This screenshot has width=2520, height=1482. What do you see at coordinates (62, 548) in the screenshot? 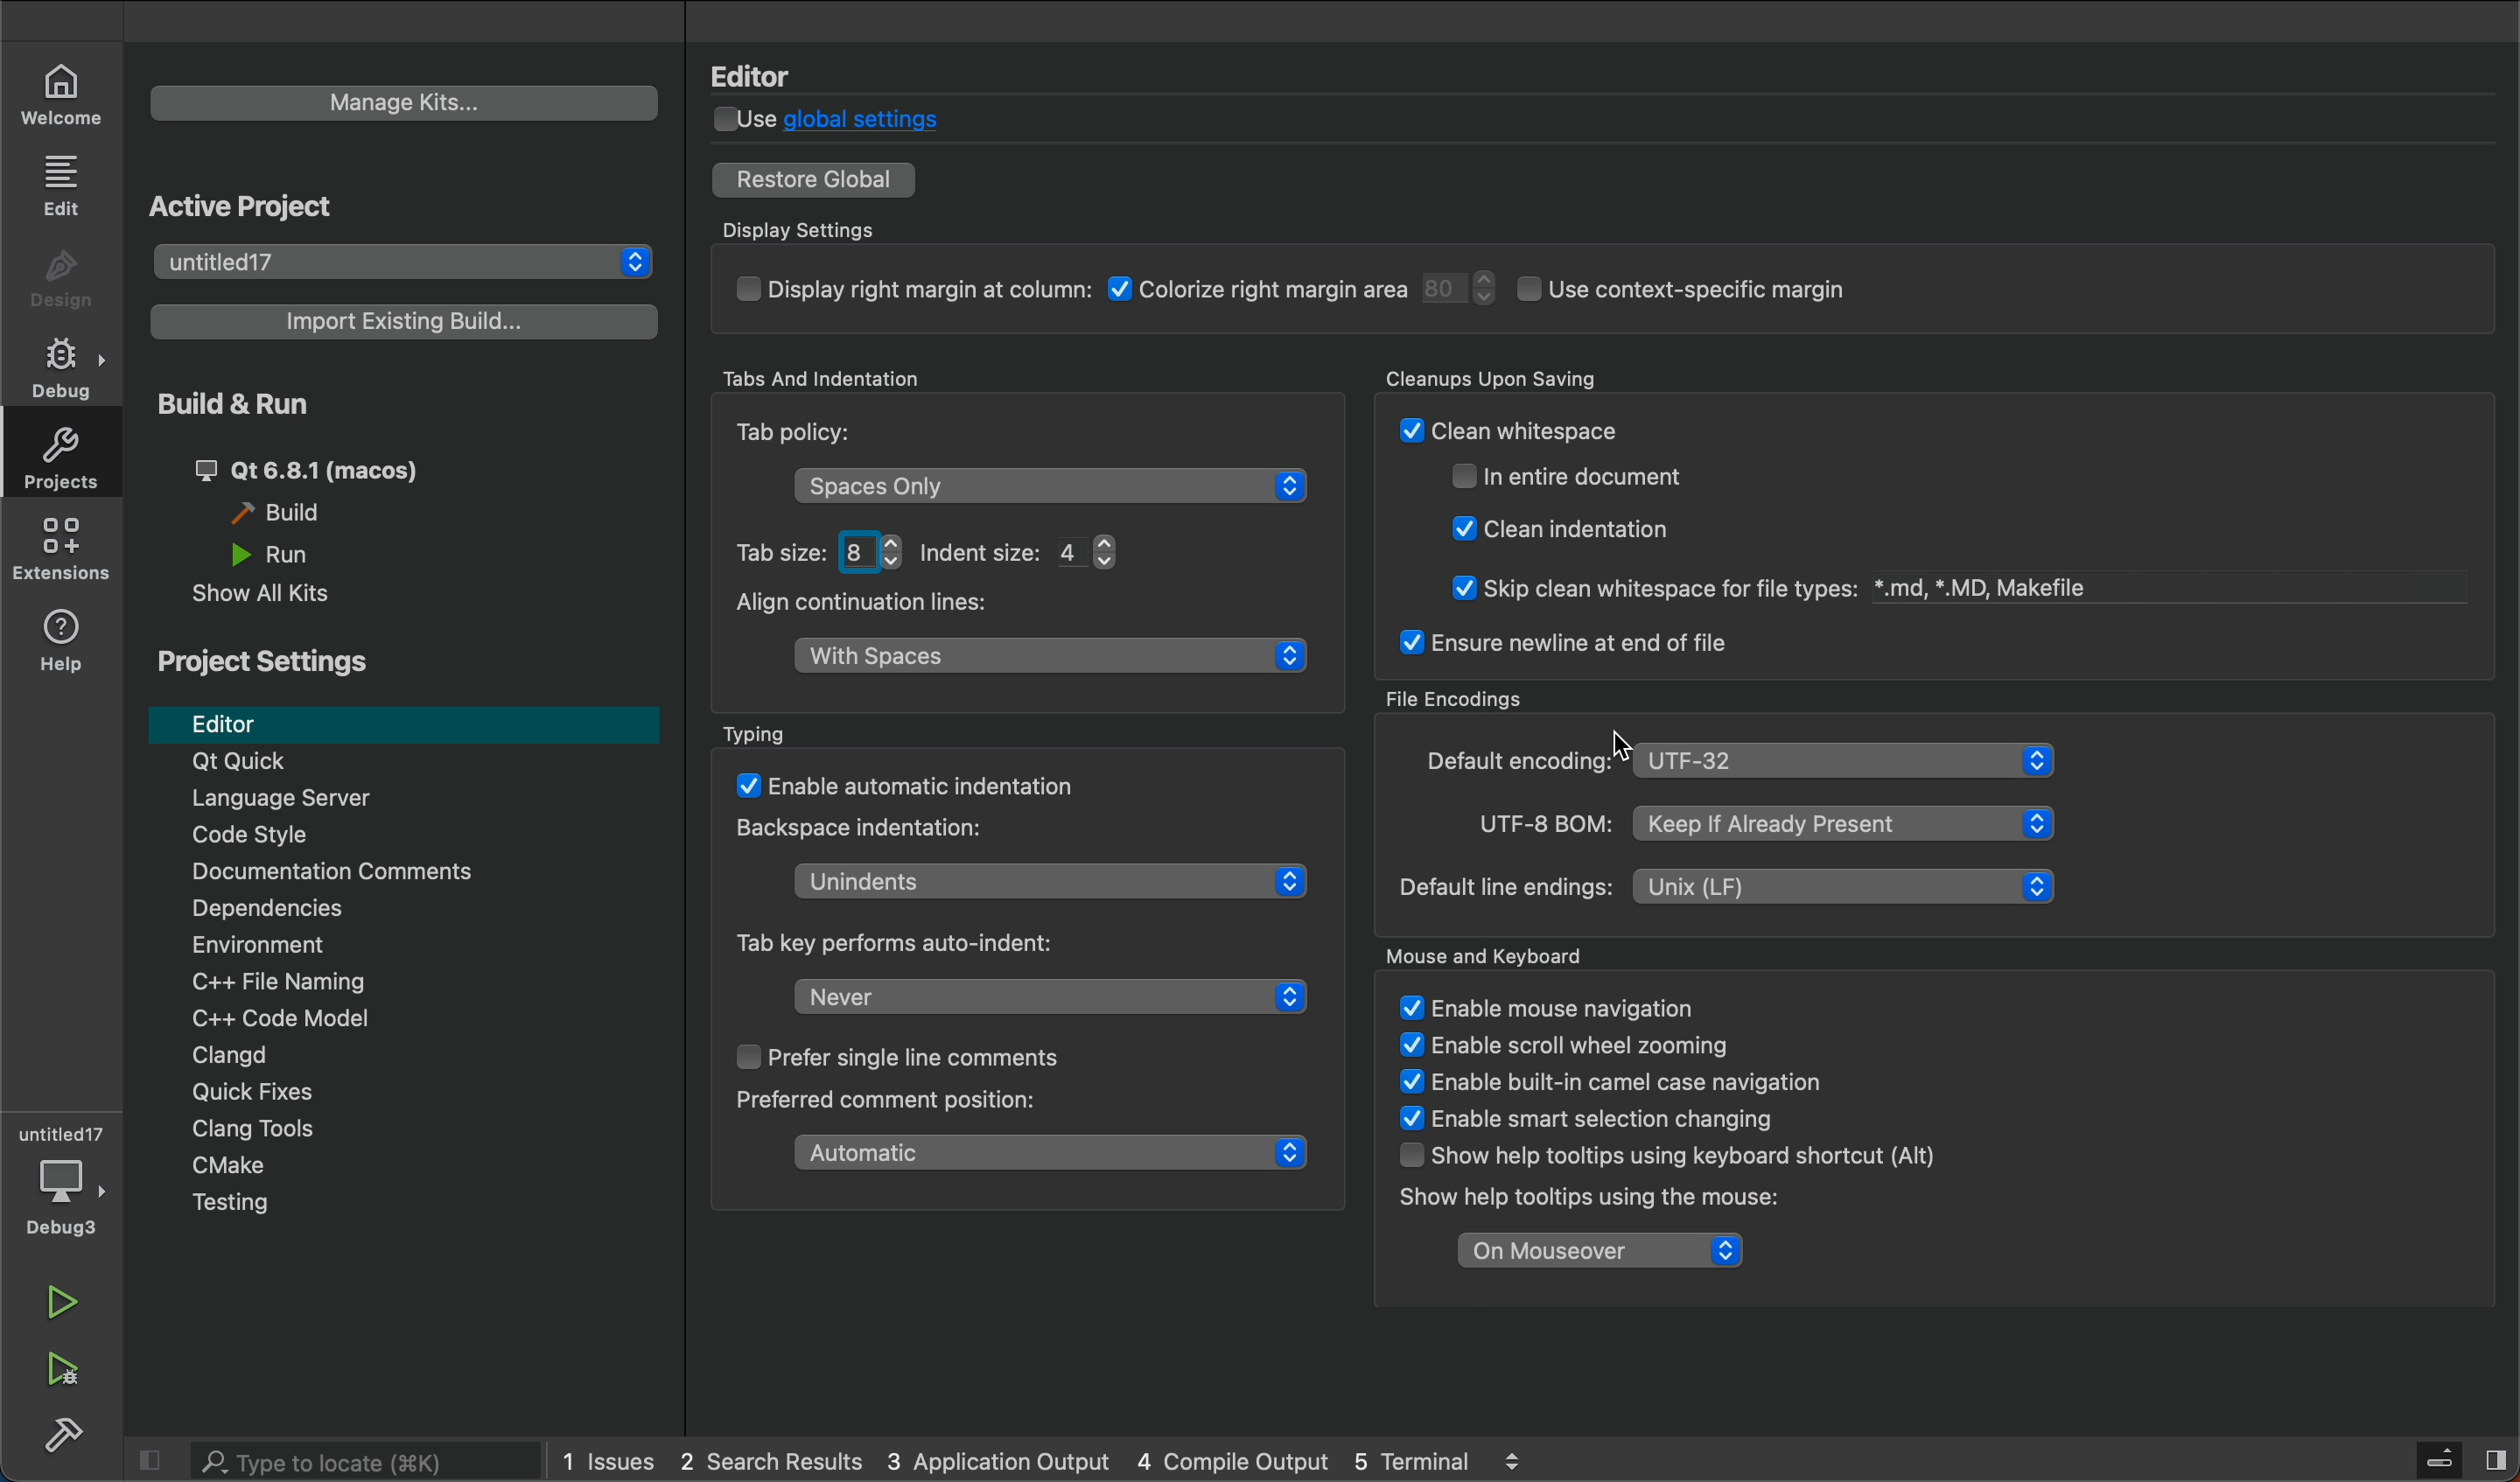
I see `extension` at bounding box center [62, 548].